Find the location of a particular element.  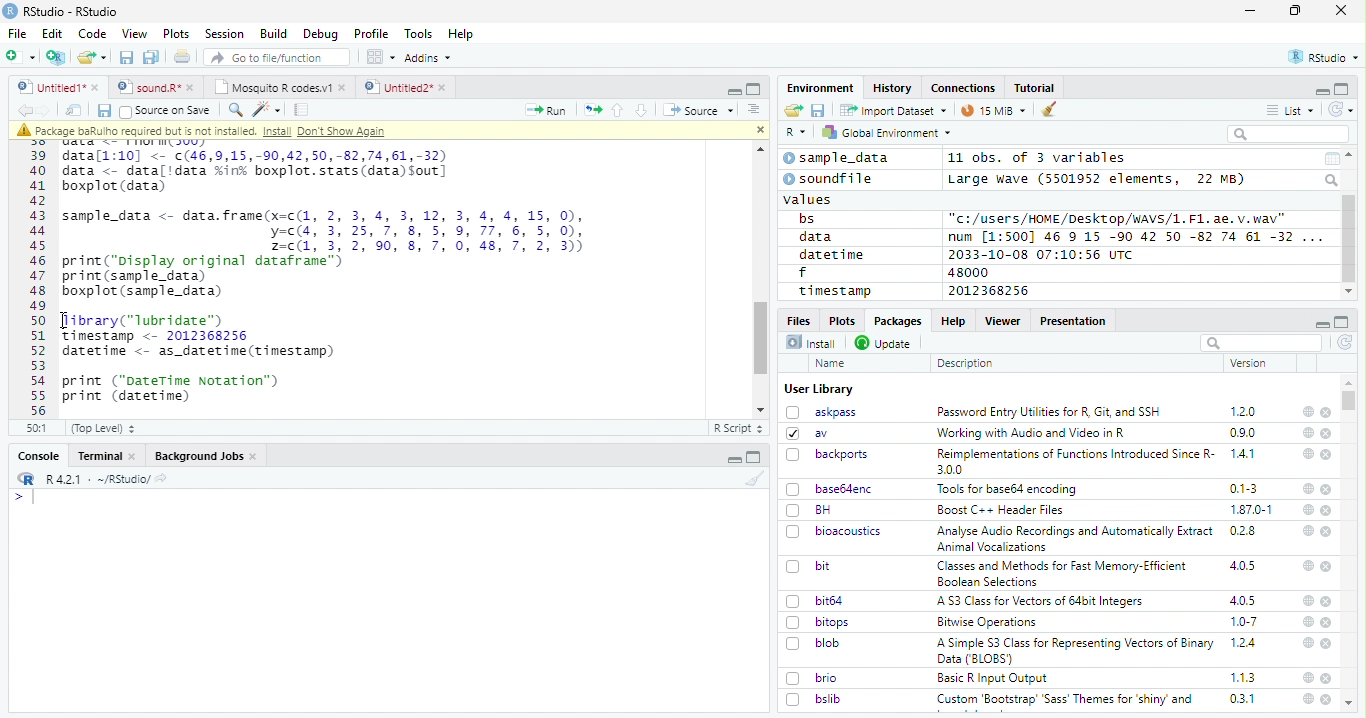

typing cursor is located at coordinates (24, 497).